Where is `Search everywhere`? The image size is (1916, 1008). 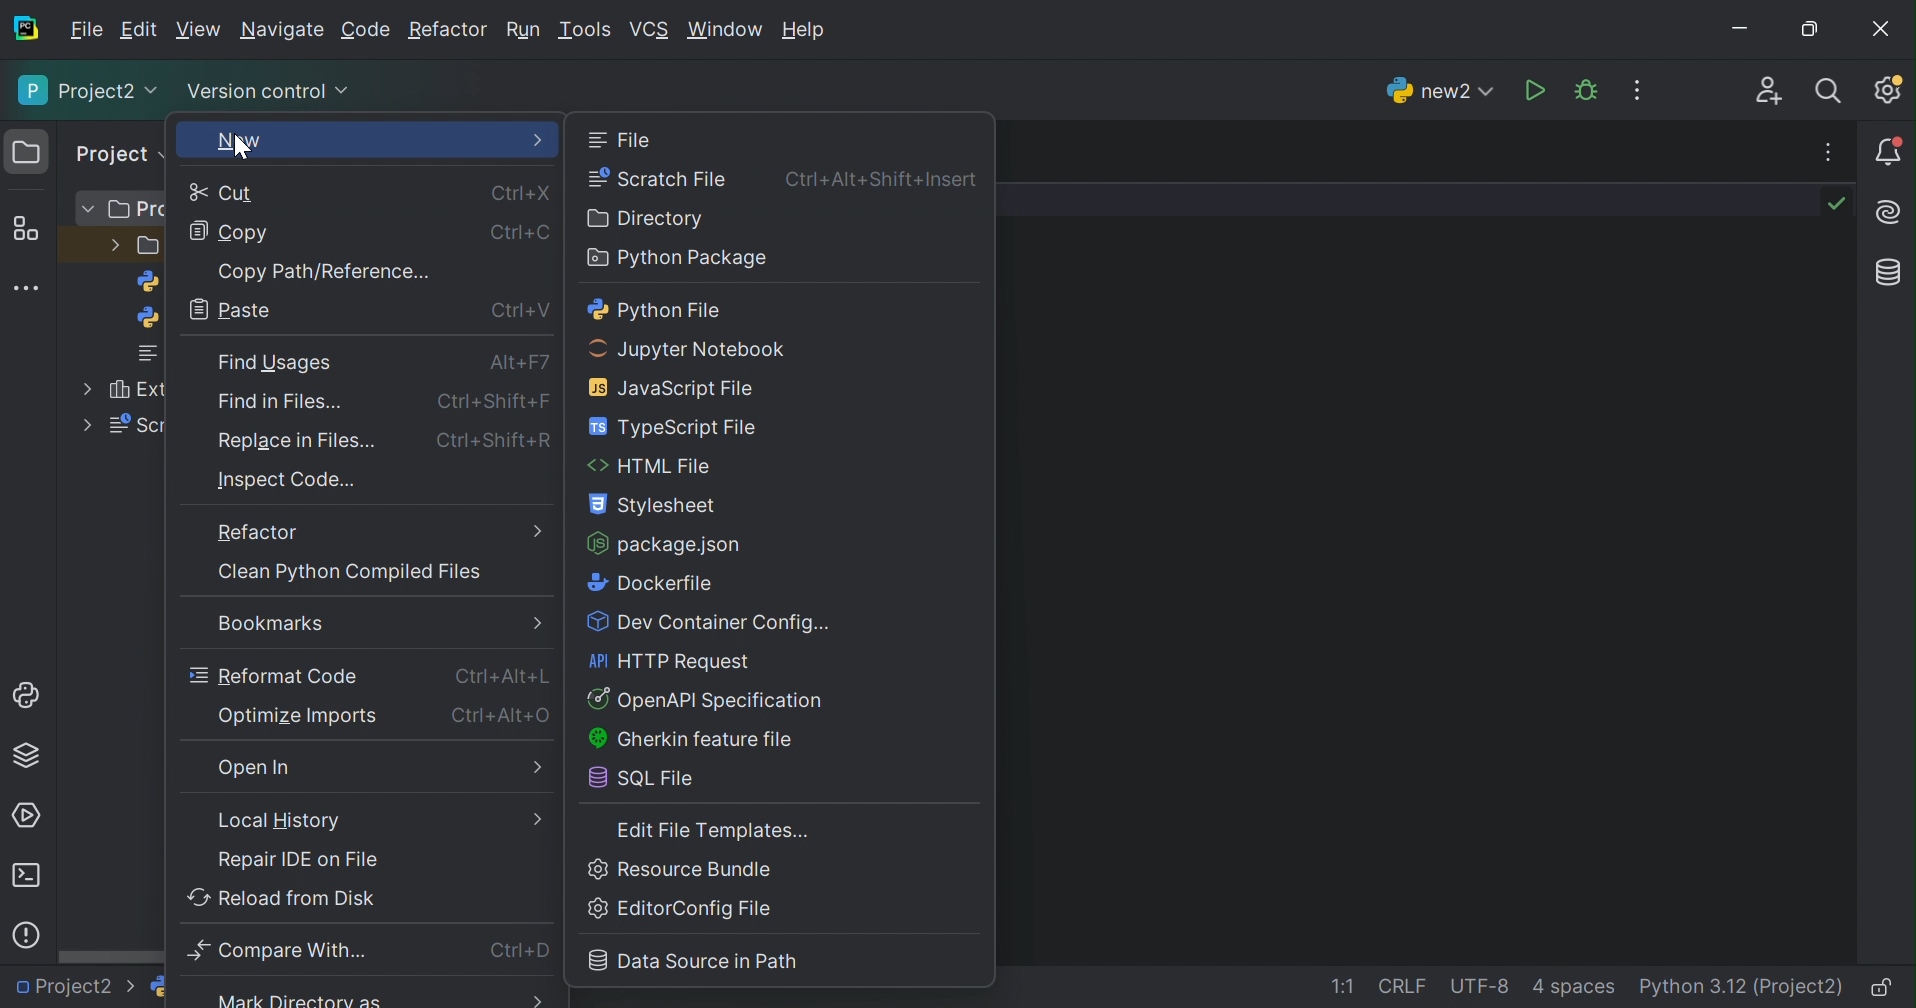 Search everywhere is located at coordinates (1836, 92).